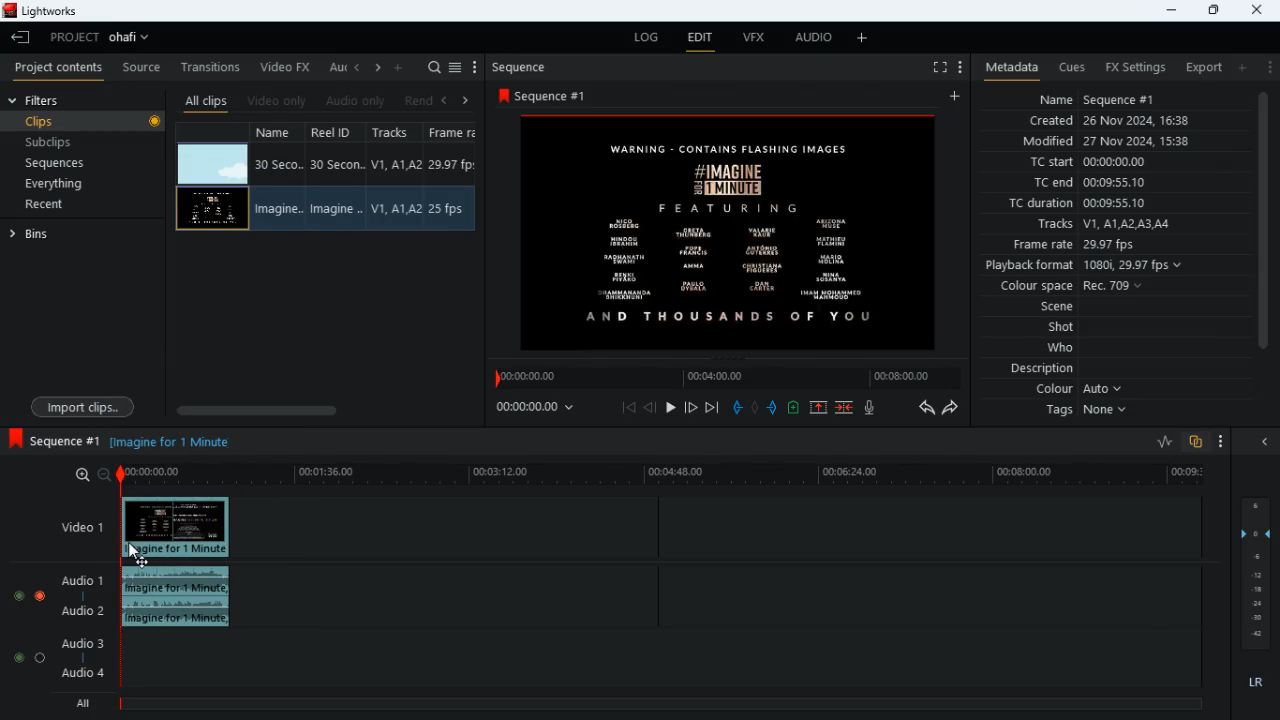 The height and width of the screenshot is (720, 1280). What do you see at coordinates (133, 548) in the screenshot?
I see `cursor` at bounding box center [133, 548].